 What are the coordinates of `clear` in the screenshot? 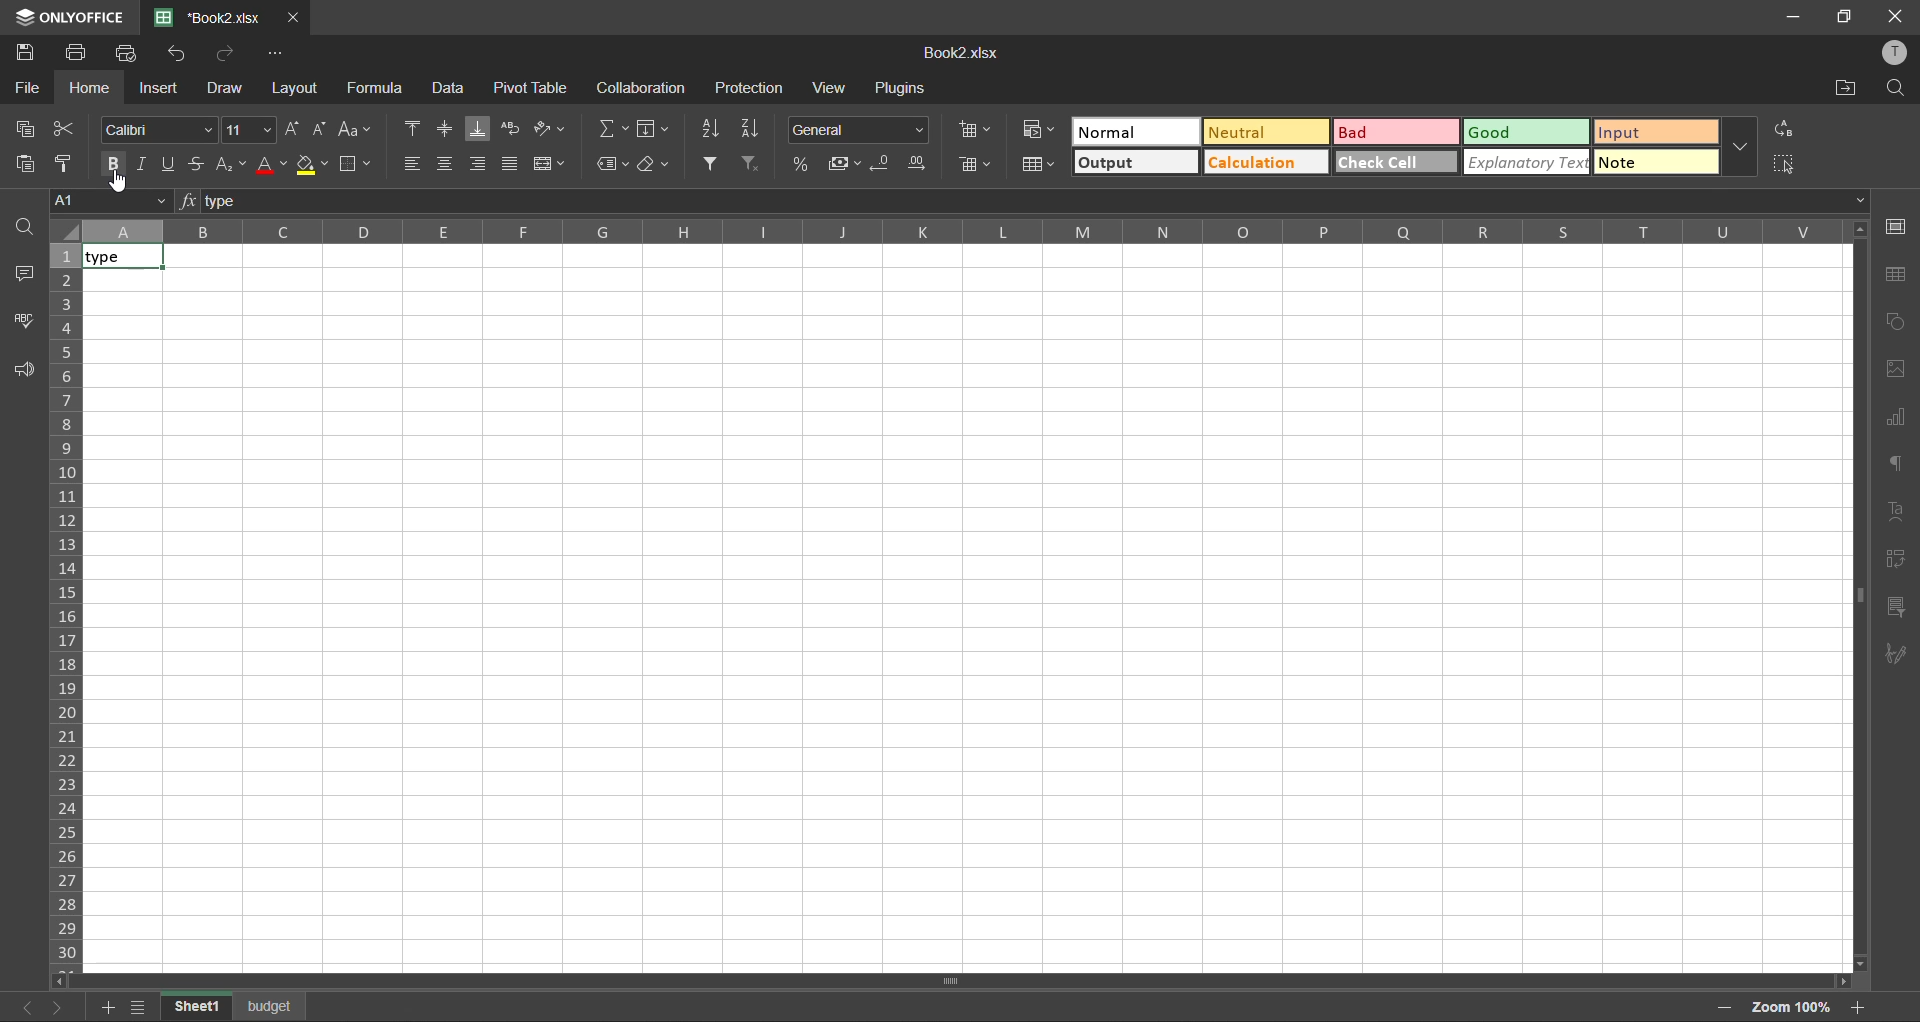 It's located at (654, 165).